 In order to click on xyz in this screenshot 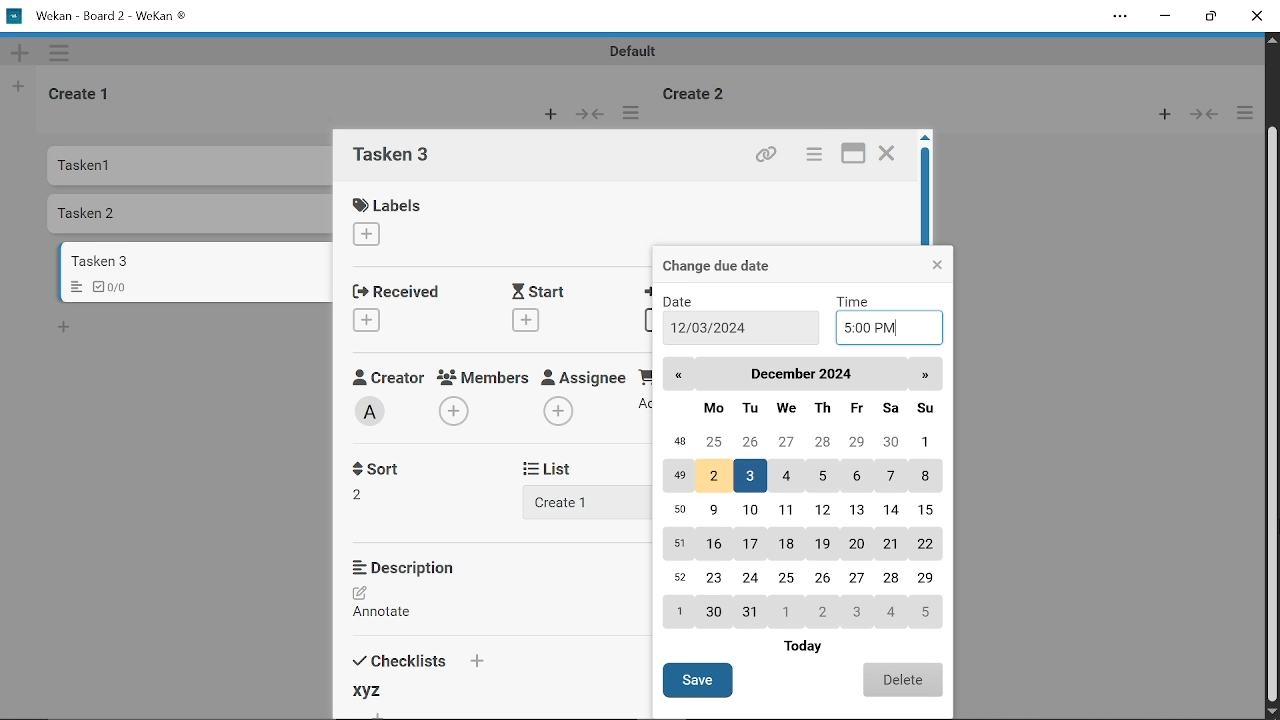, I will do `click(371, 688)`.